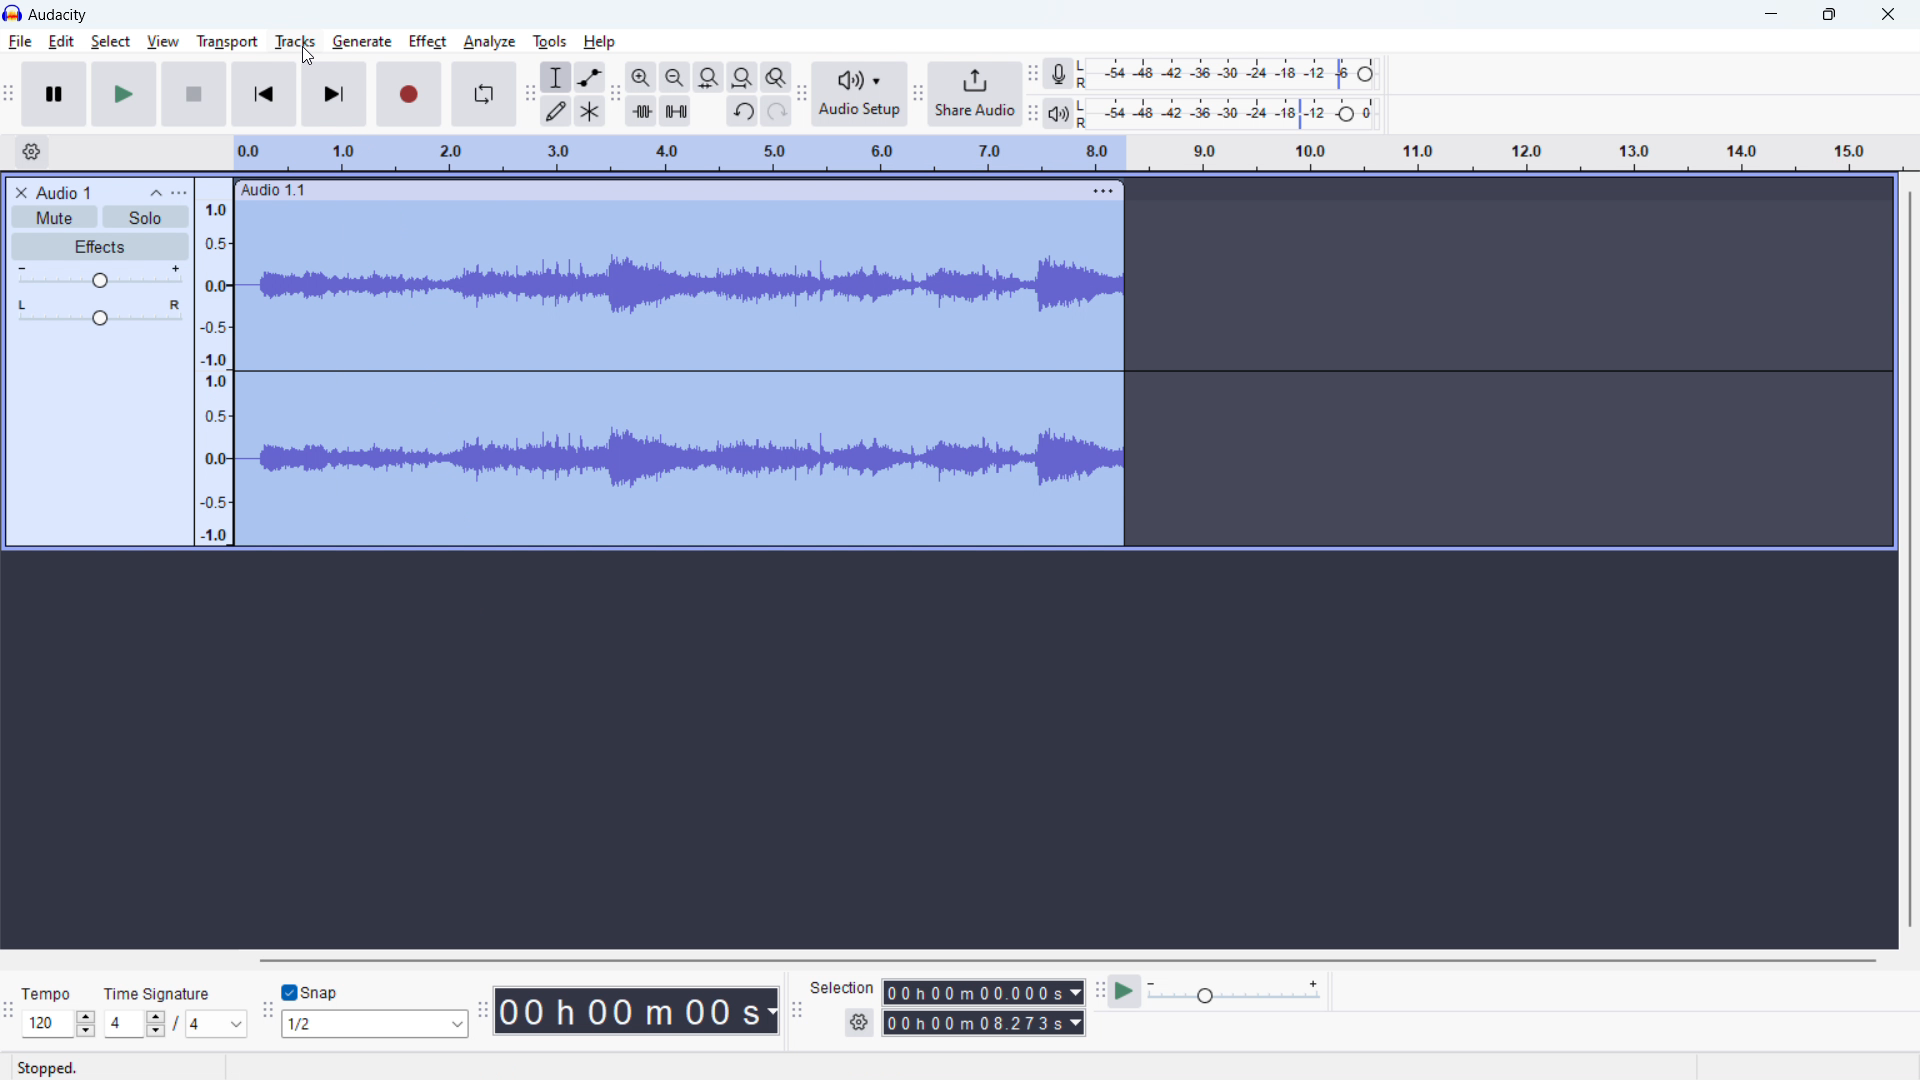 The height and width of the screenshot is (1080, 1920). What do you see at coordinates (682, 375) in the screenshot?
I see `track selcted` at bounding box center [682, 375].